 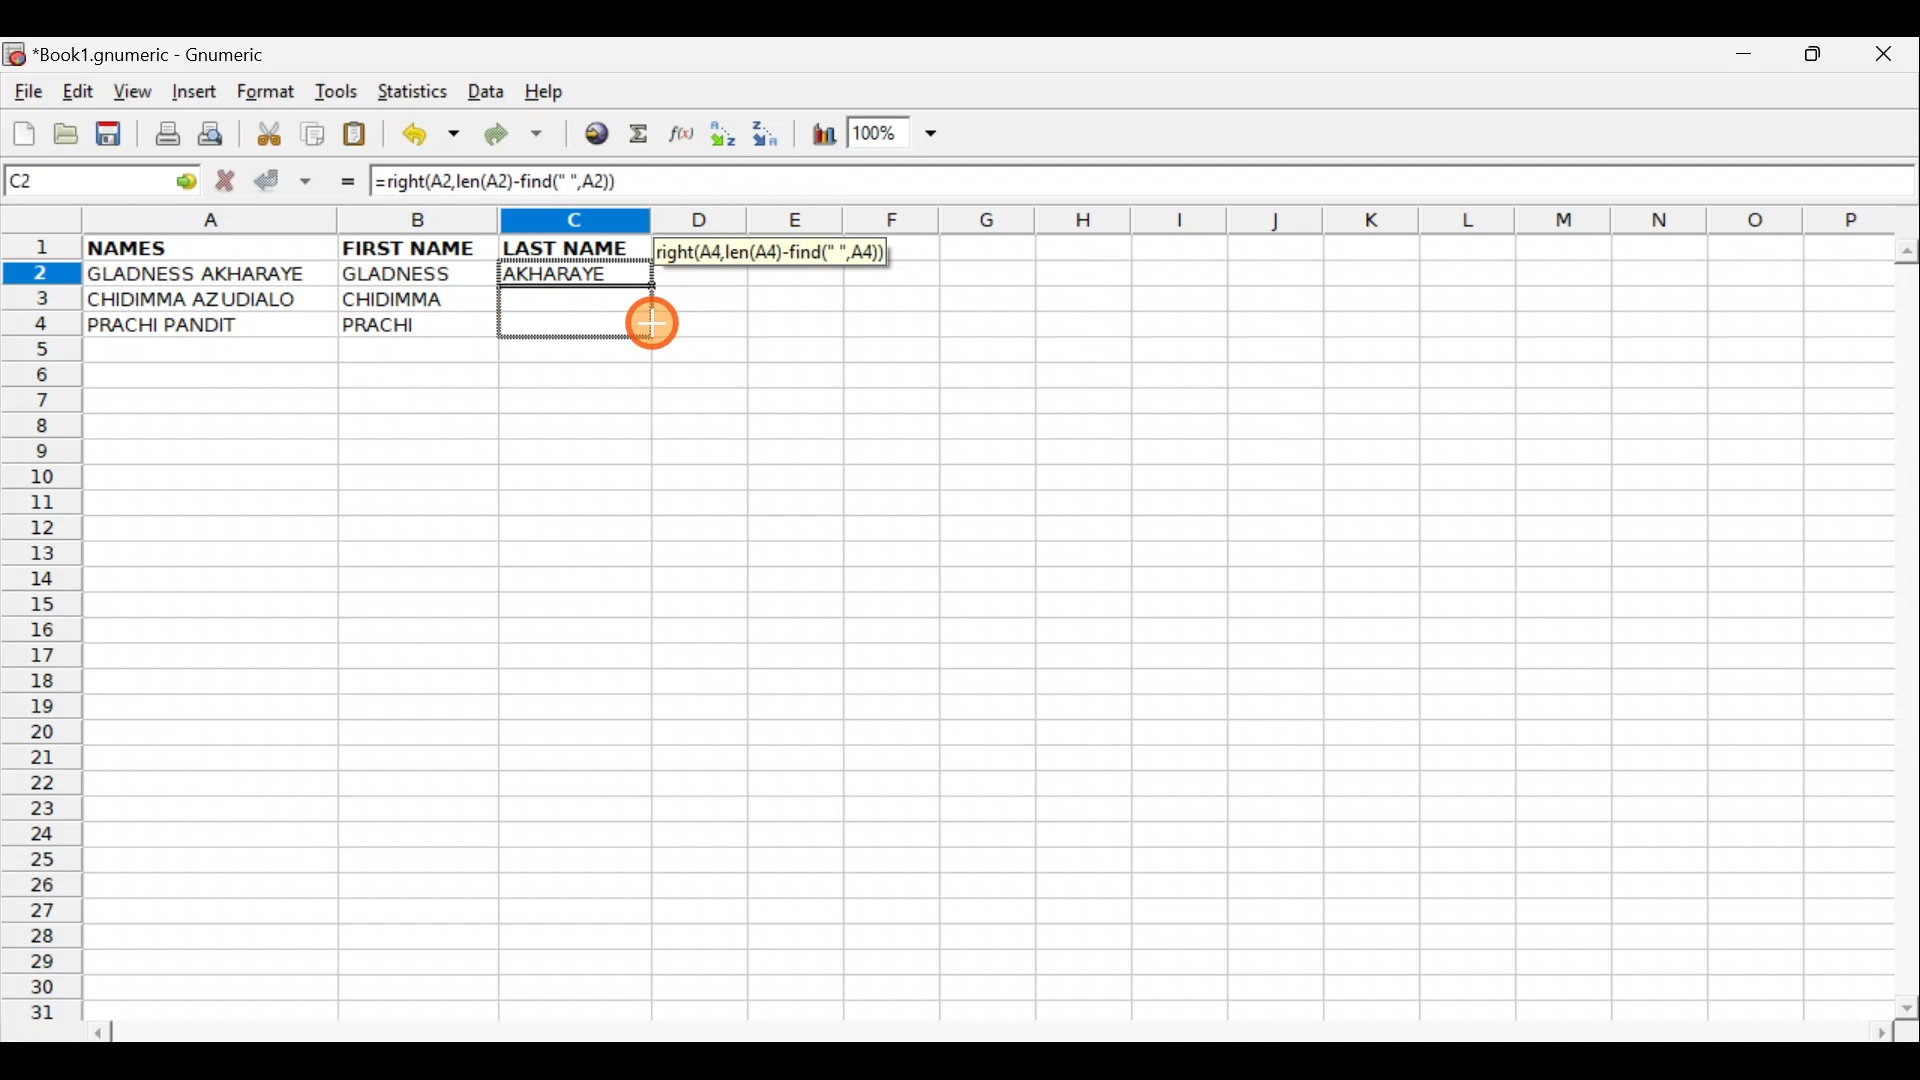 I want to click on Copy selection, so click(x=314, y=133).